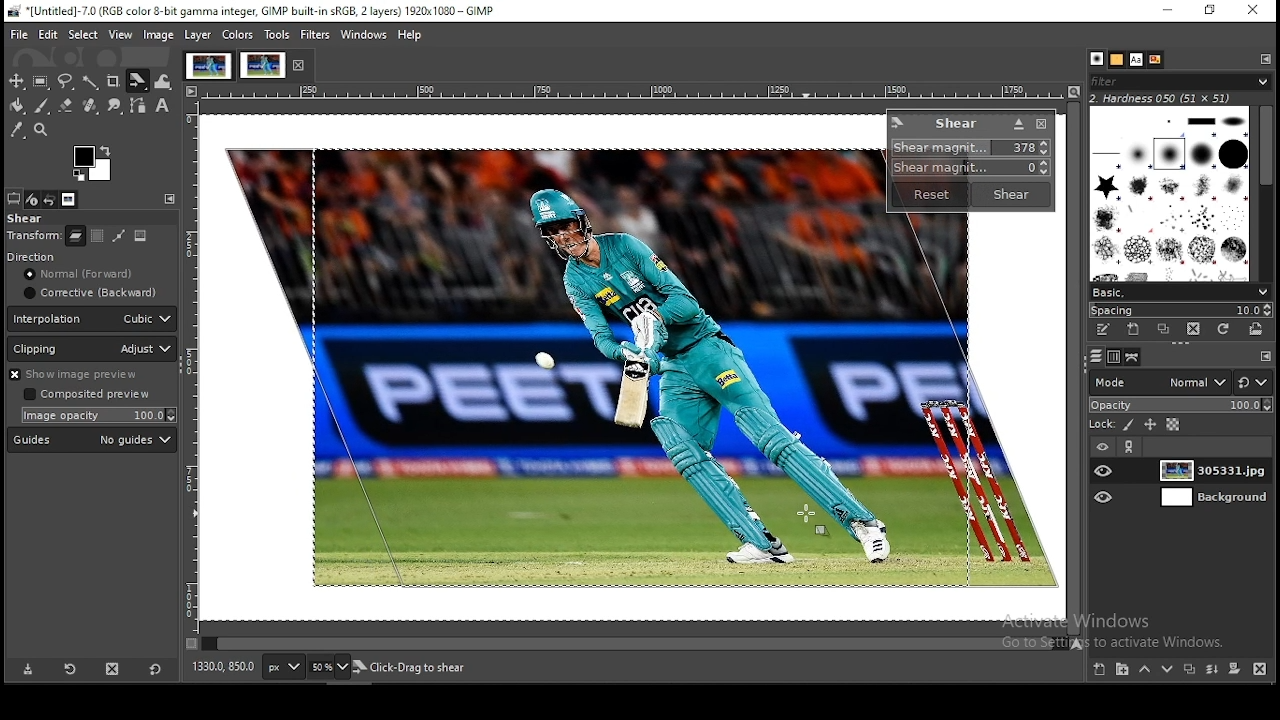  What do you see at coordinates (1008, 194) in the screenshot?
I see `shear` at bounding box center [1008, 194].